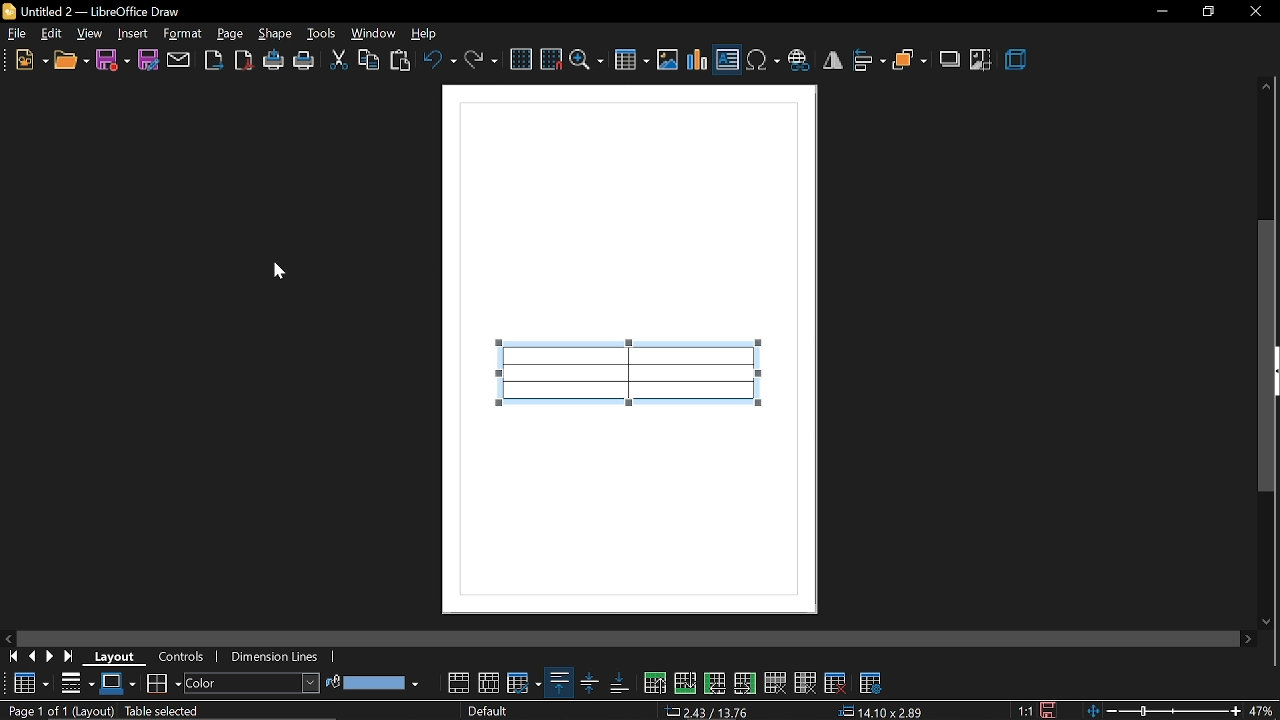 The width and height of the screenshot is (1280, 720). Describe the element at coordinates (132, 33) in the screenshot. I see `insert ` at that location.